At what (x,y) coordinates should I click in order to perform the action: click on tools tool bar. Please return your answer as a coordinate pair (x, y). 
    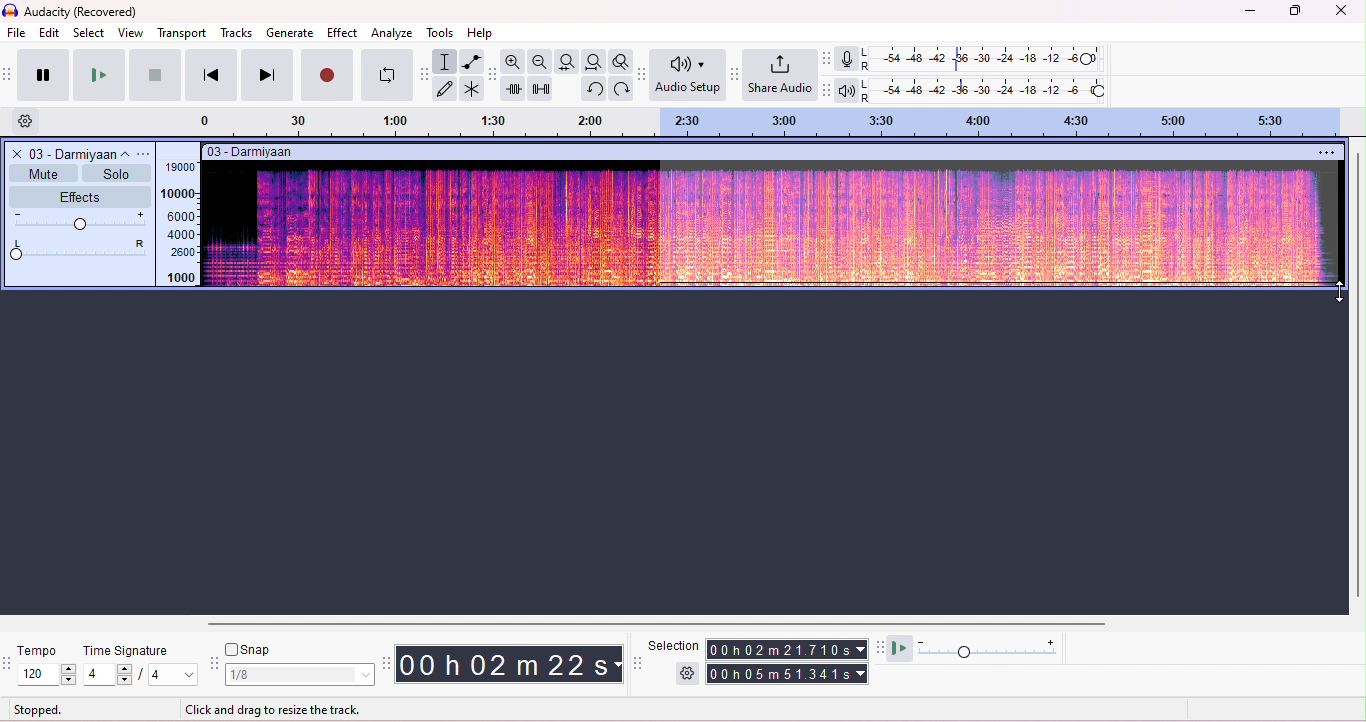
    Looking at the image, I should click on (425, 74).